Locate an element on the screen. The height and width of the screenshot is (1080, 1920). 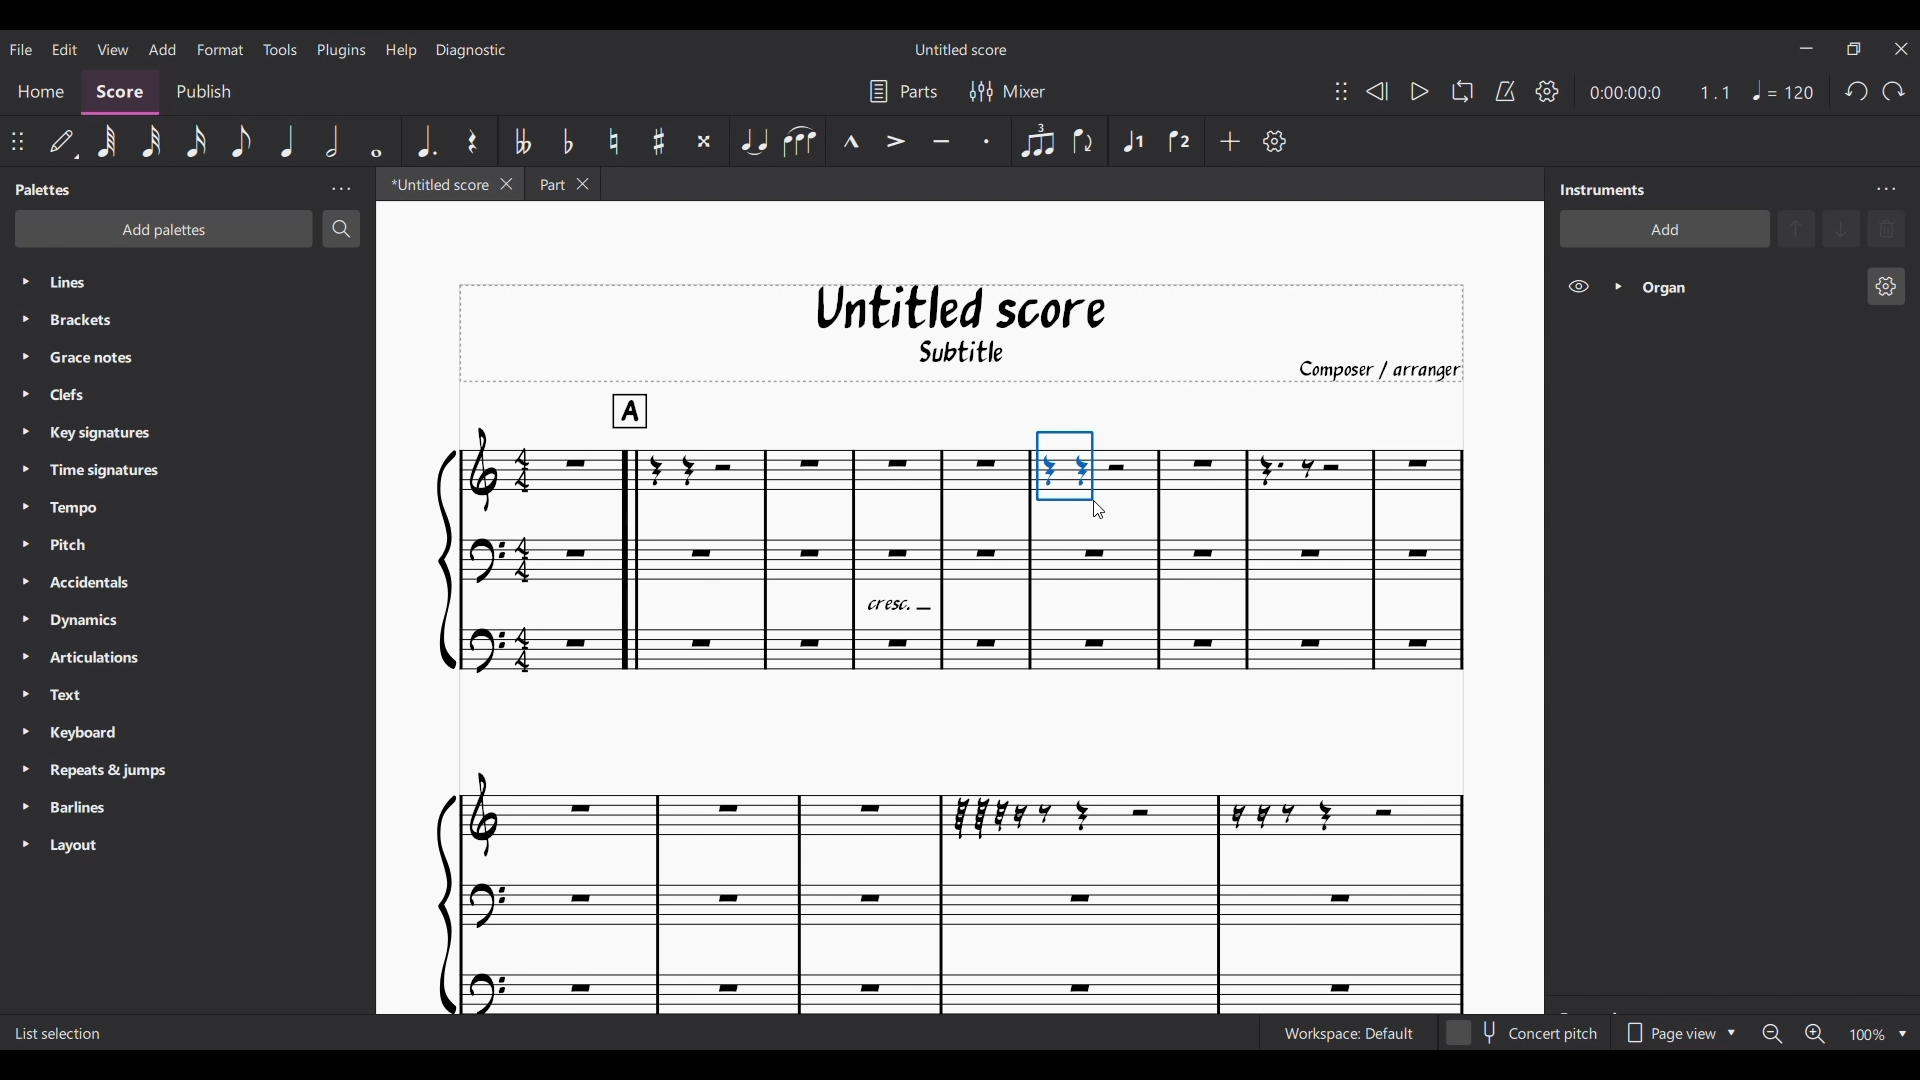
Home section is located at coordinates (41, 90).